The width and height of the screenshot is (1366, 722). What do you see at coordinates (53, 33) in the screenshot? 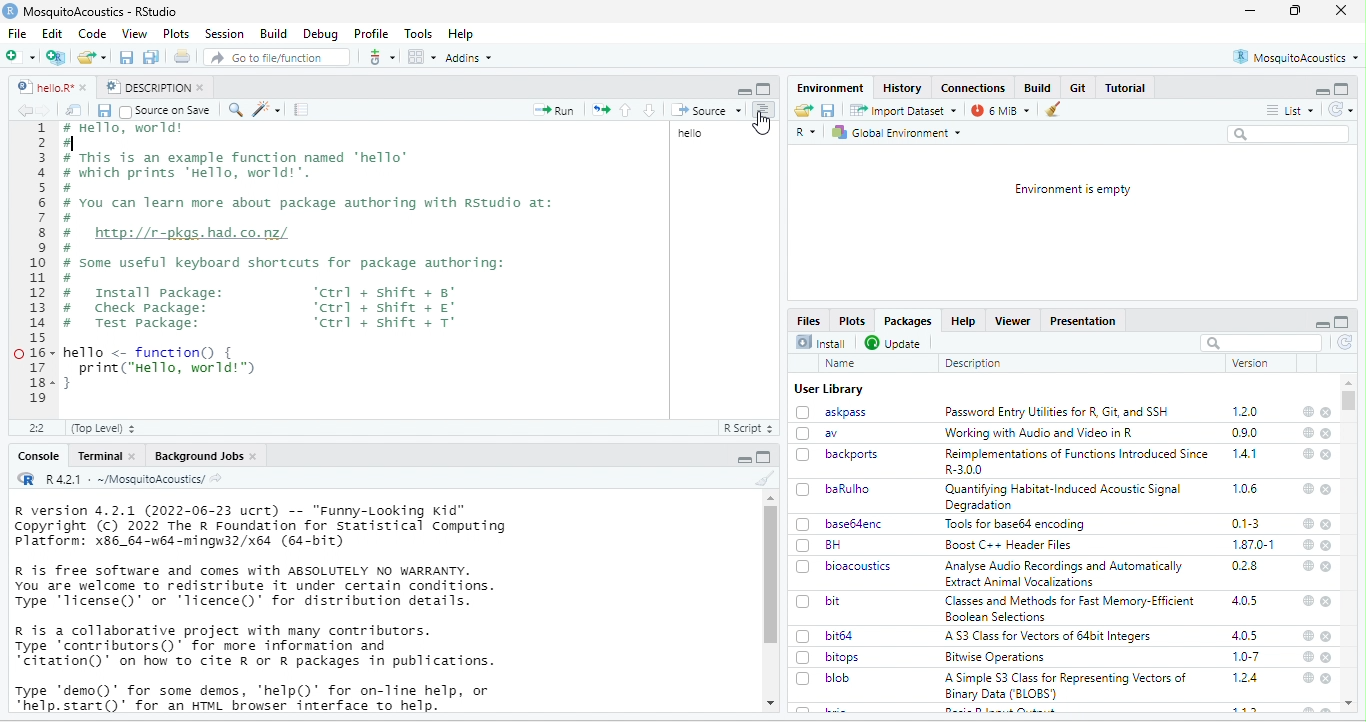
I see `Edit` at bounding box center [53, 33].